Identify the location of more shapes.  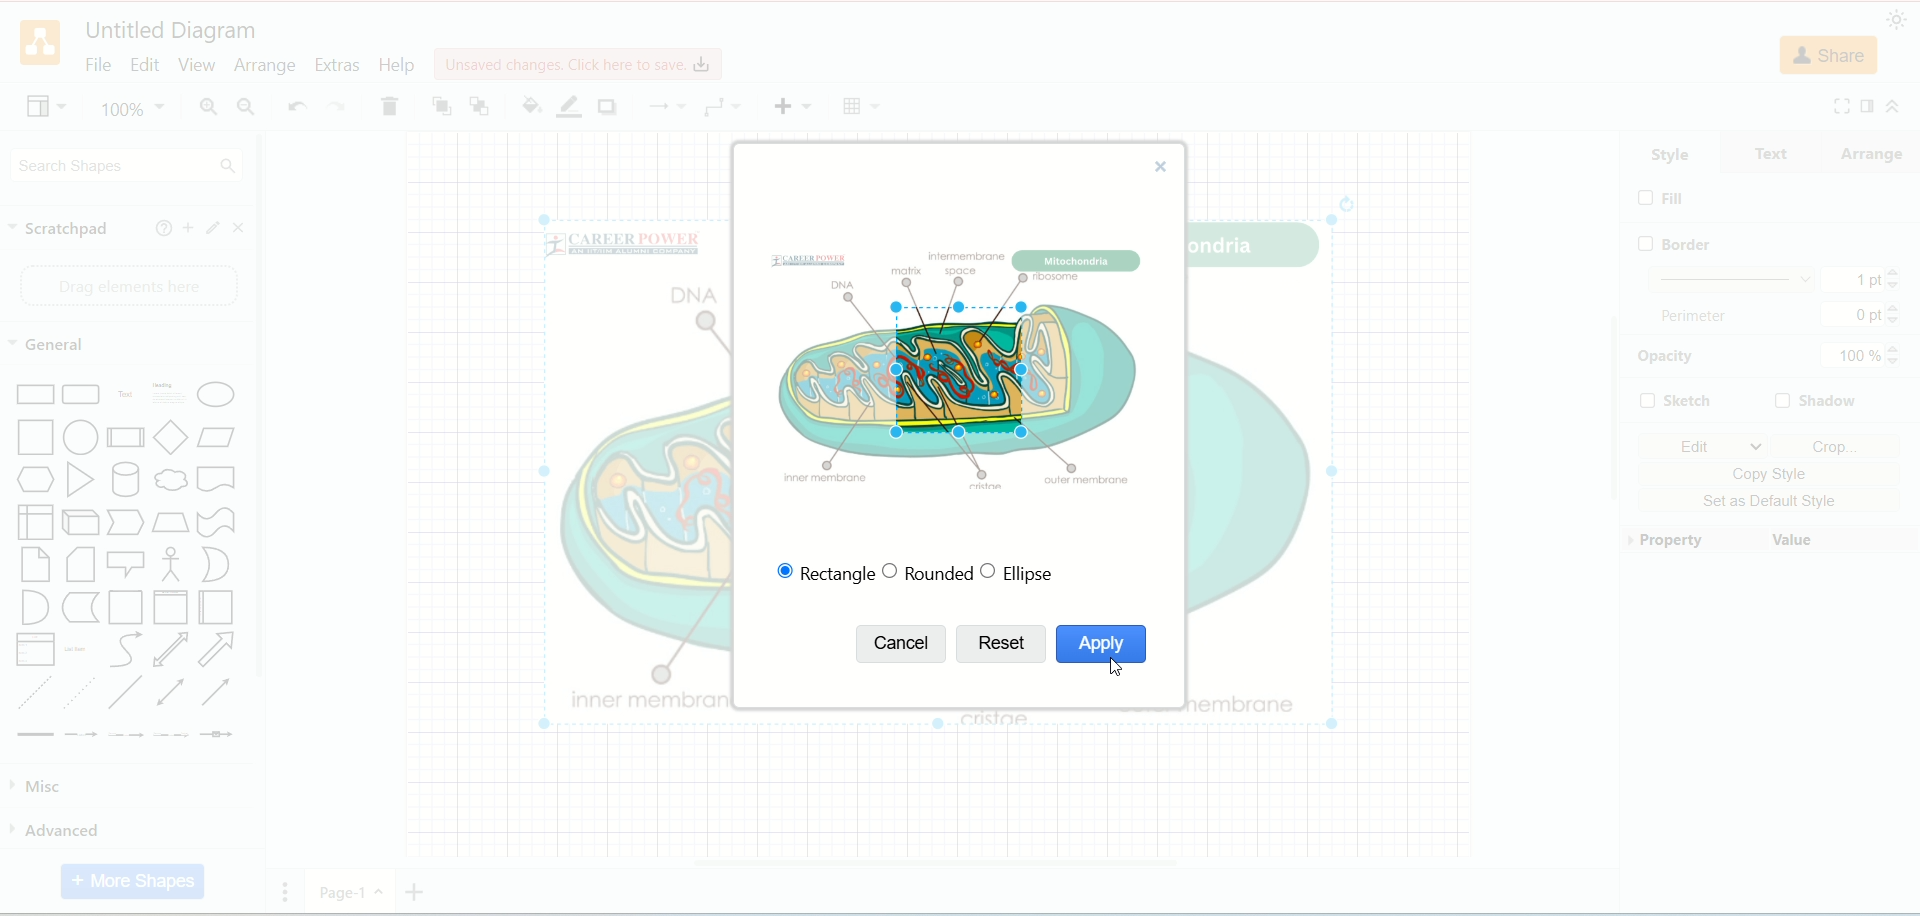
(134, 882).